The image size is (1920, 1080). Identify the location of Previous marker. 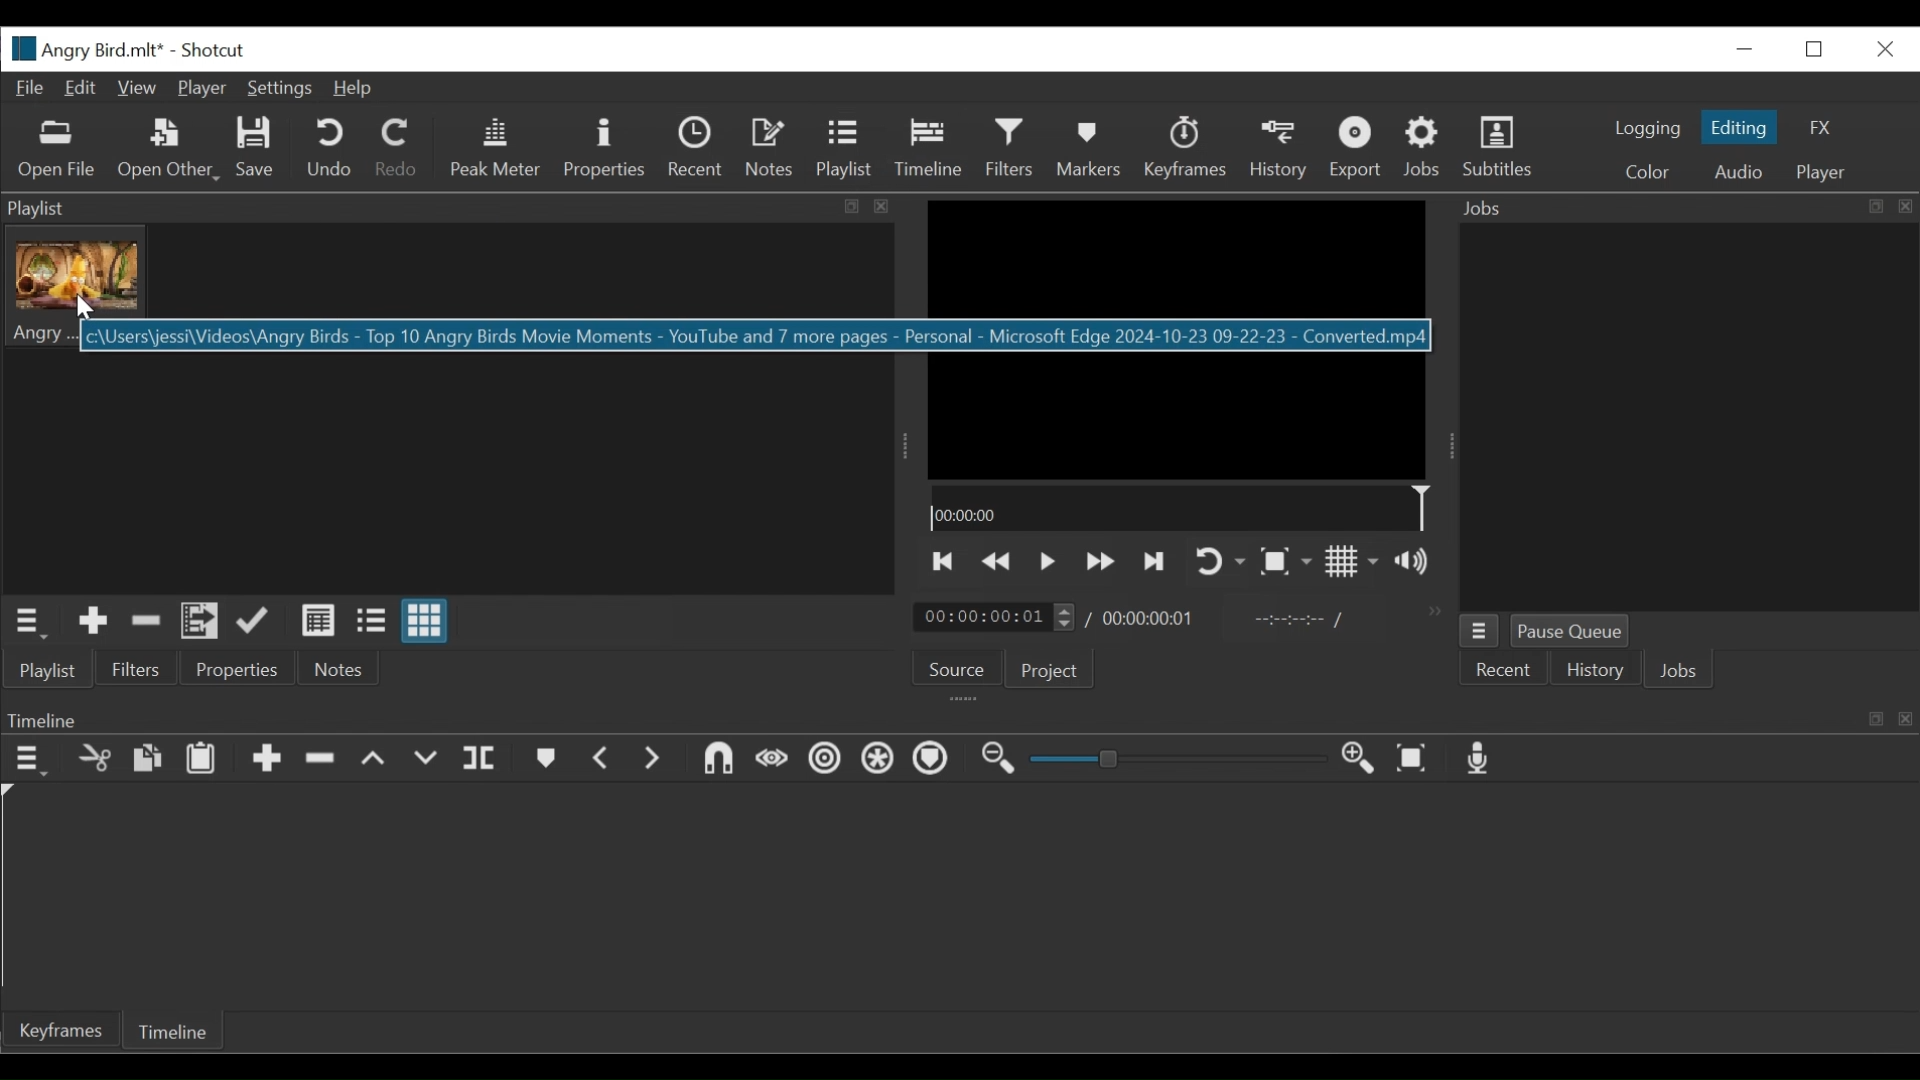
(603, 759).